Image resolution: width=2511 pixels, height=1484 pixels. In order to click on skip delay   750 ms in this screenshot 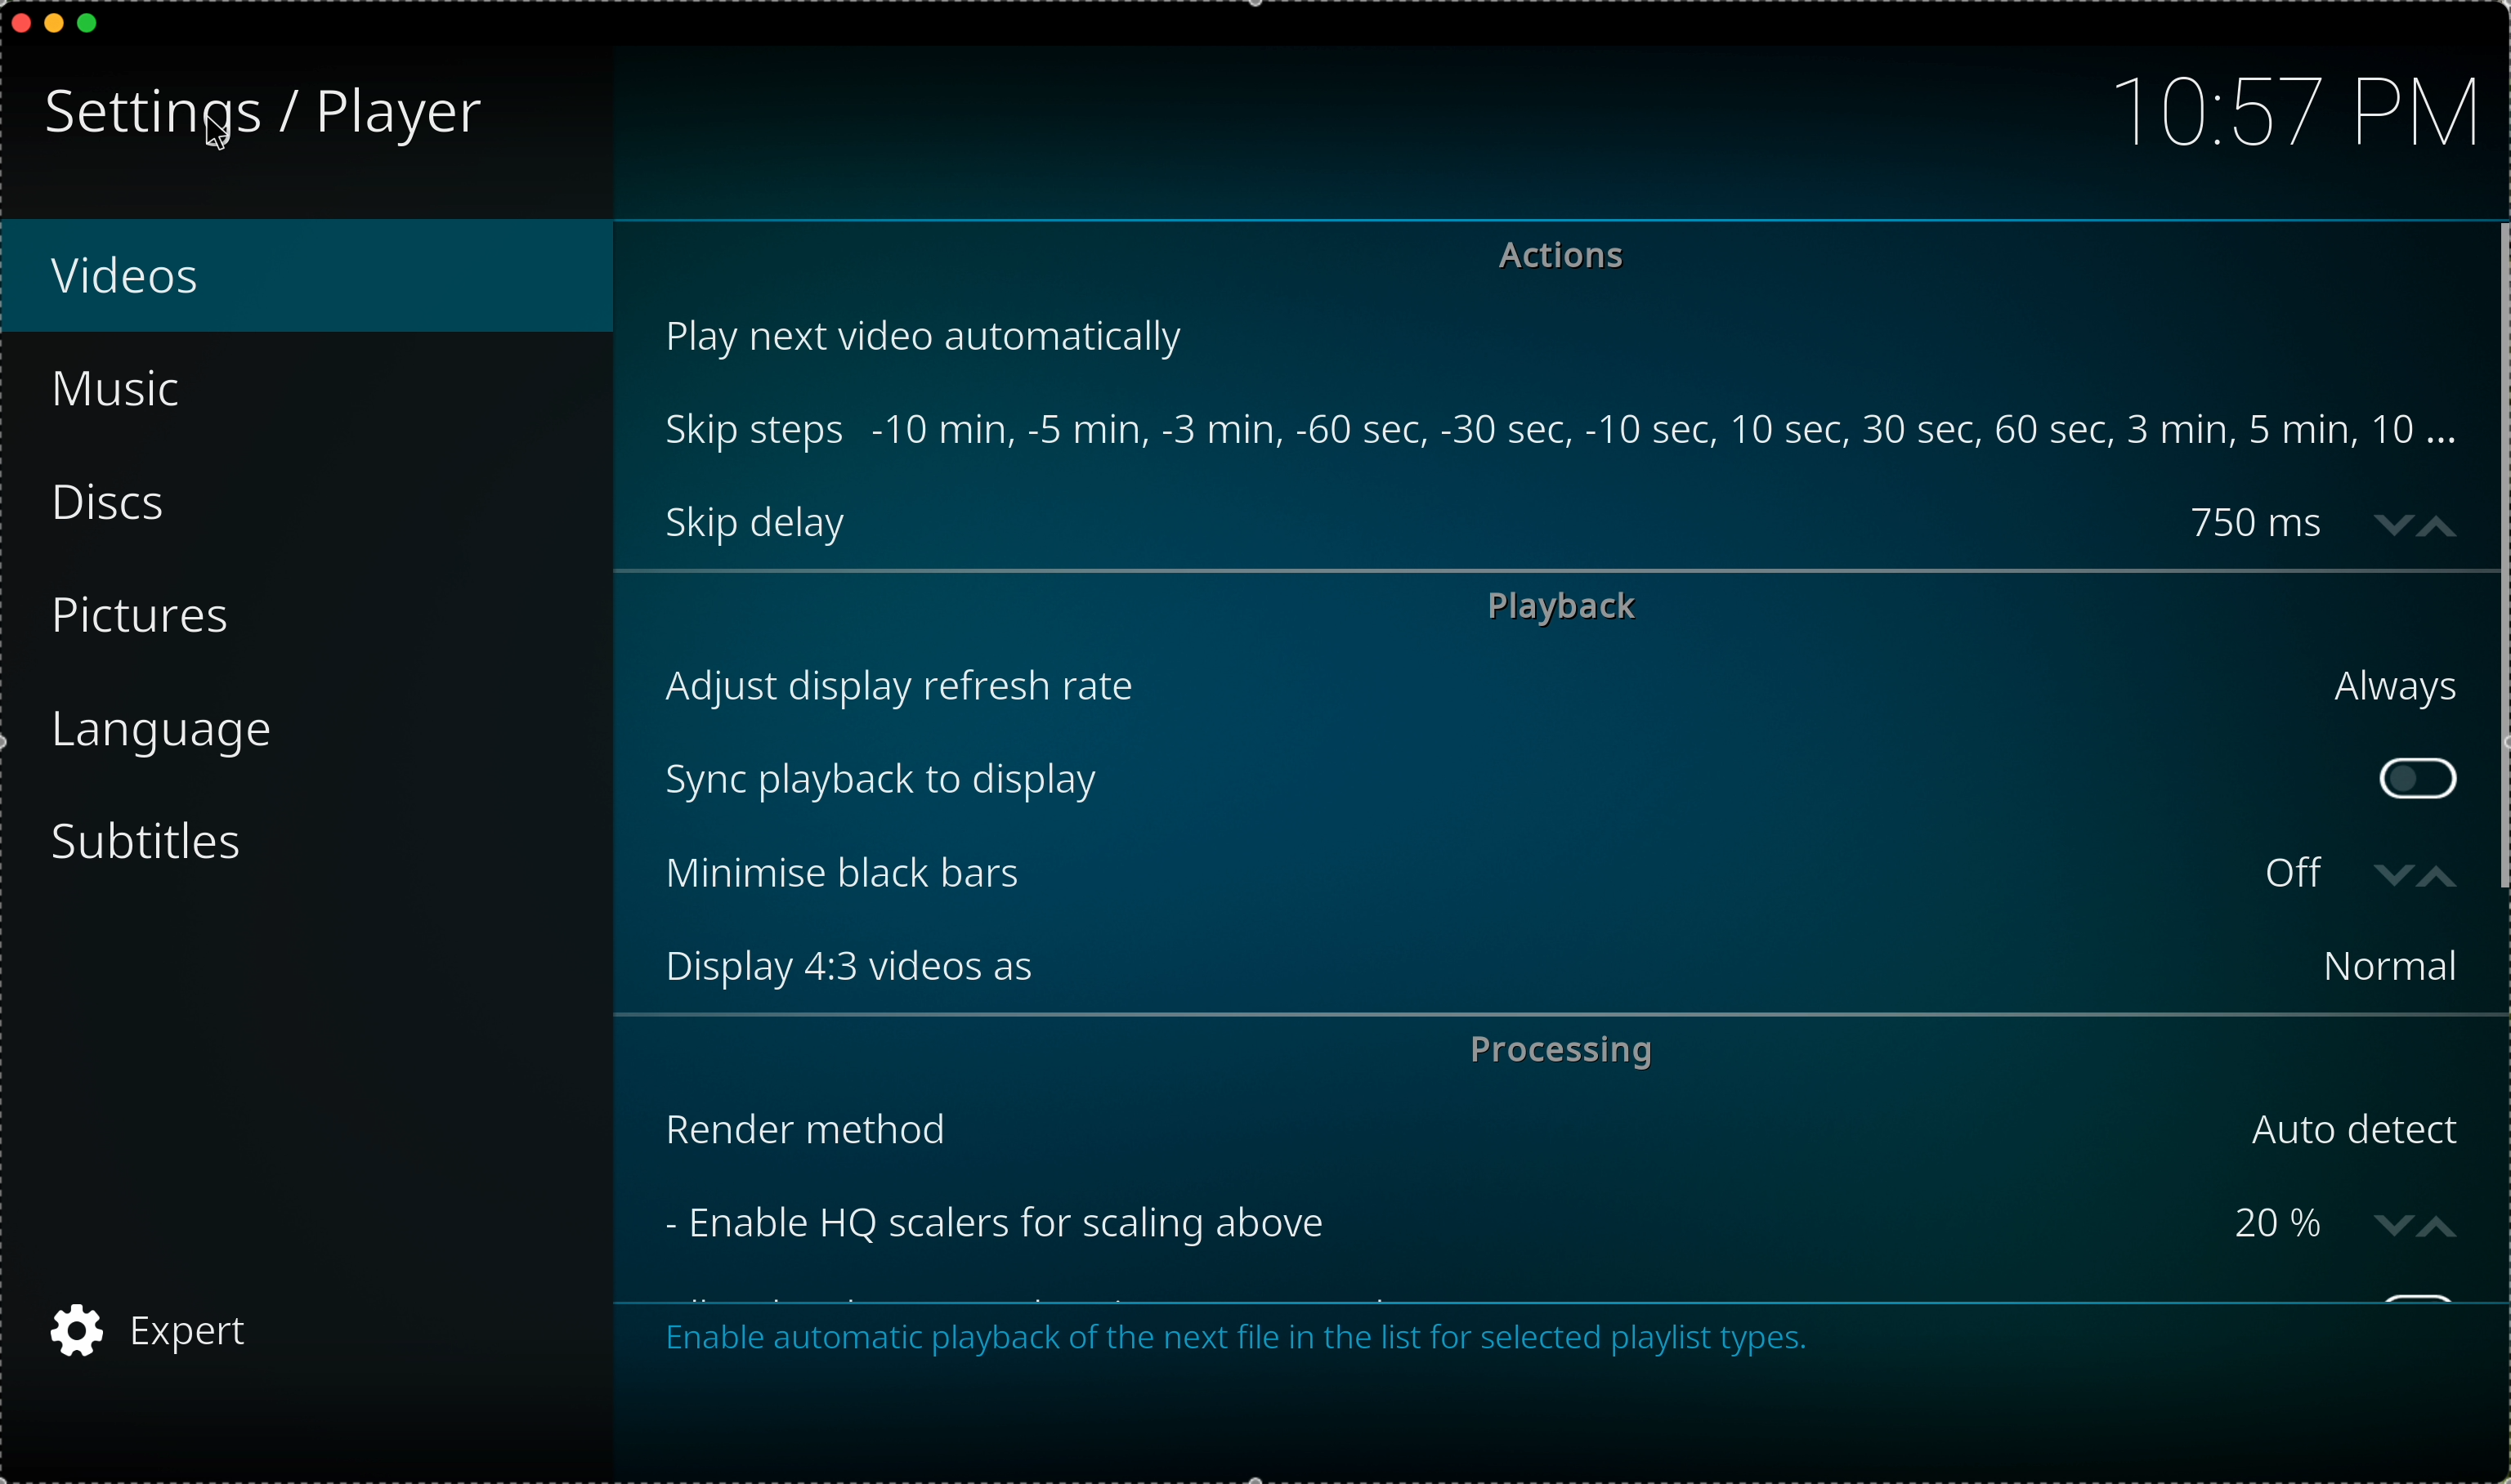, I will do `click(1497, 523)`.